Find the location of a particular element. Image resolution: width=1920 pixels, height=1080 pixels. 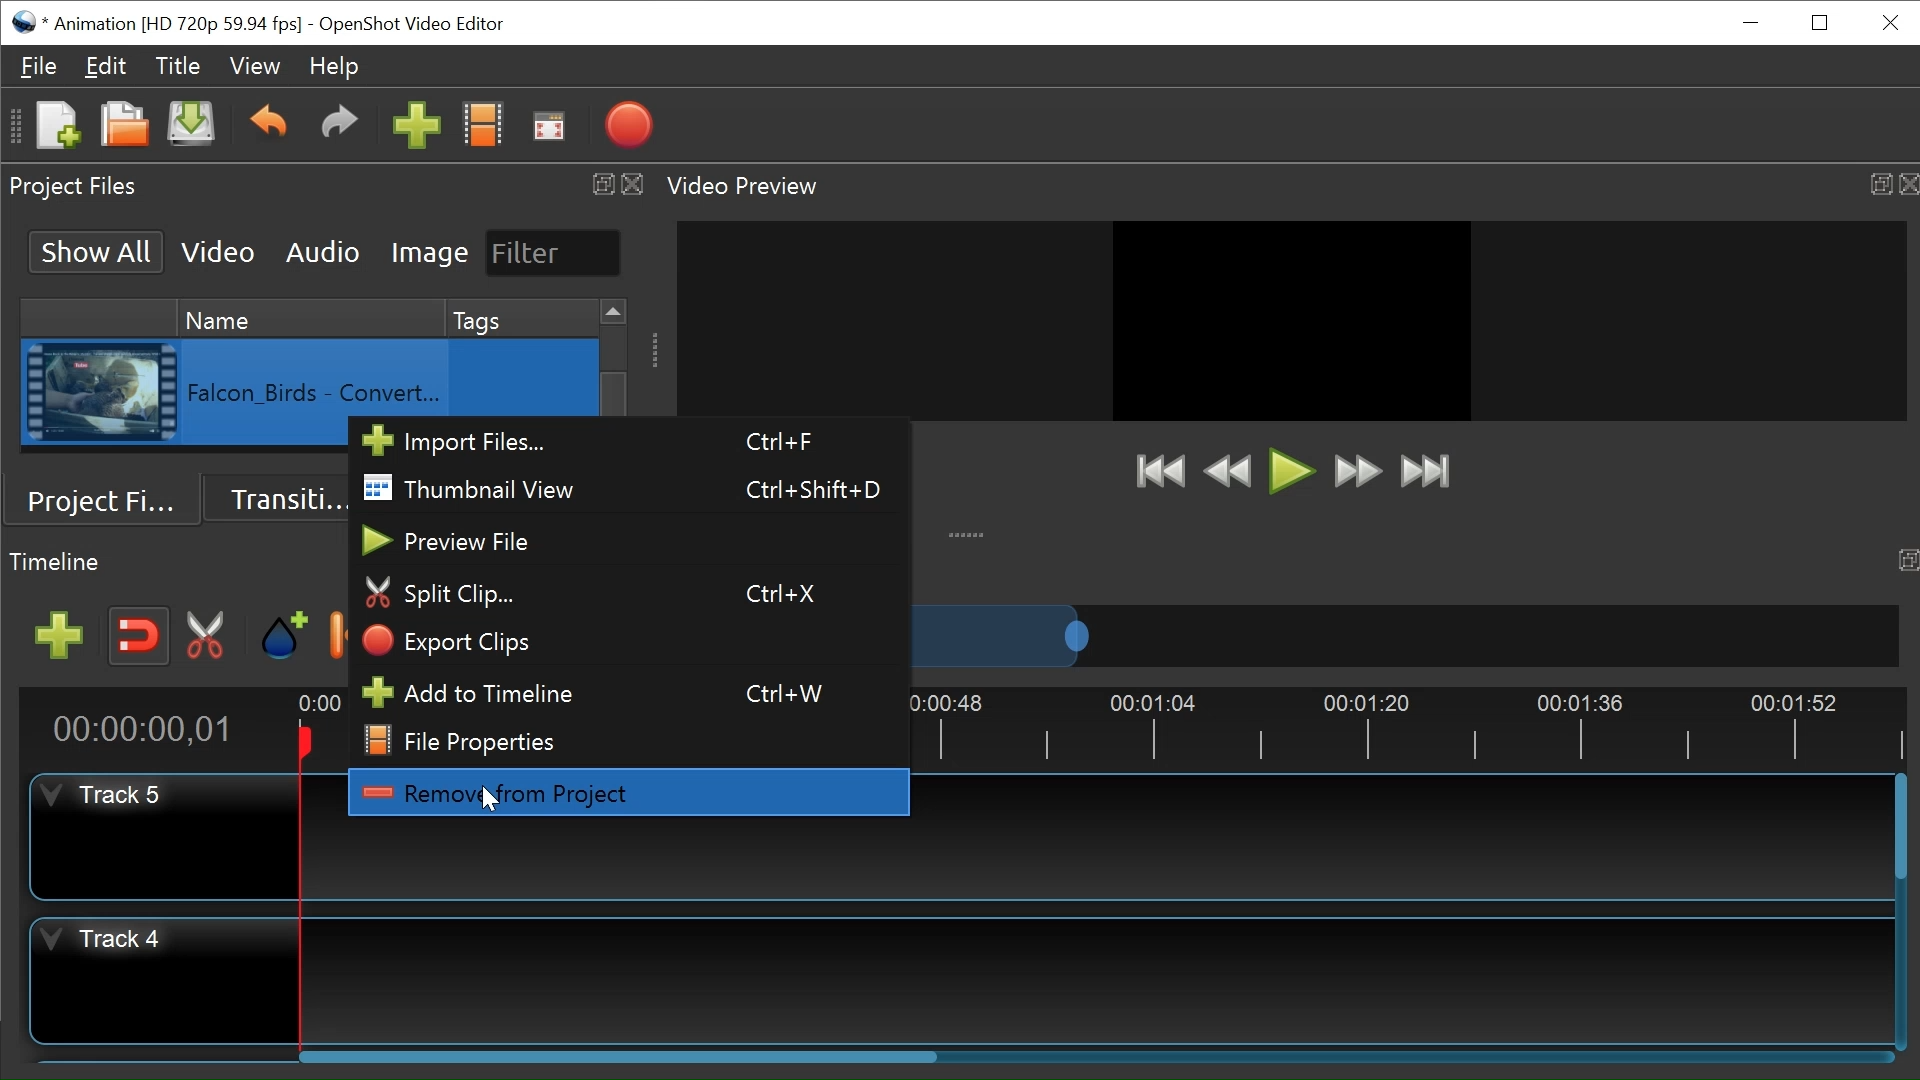

Horizontal Scroll bar is located at coordinates (620, 1055).